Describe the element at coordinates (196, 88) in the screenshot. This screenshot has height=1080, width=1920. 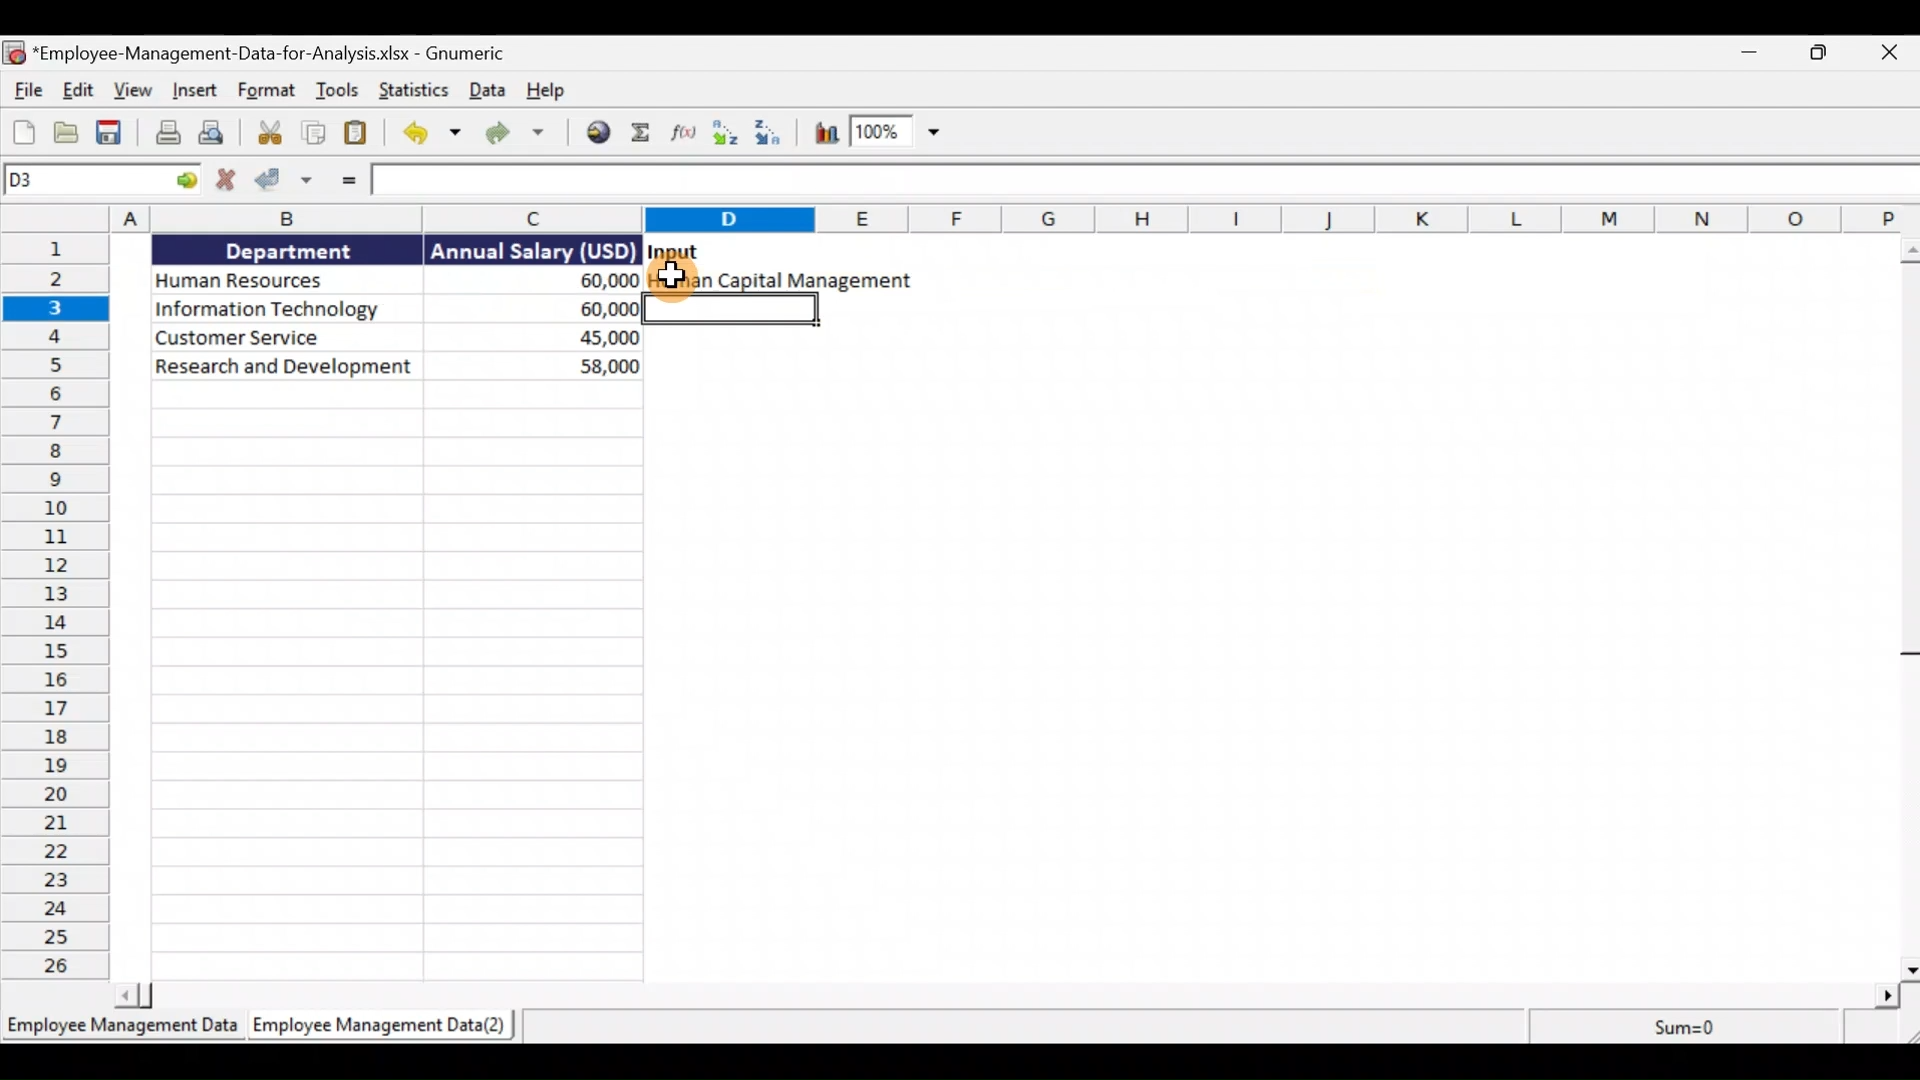
I see `Insert` at that location.